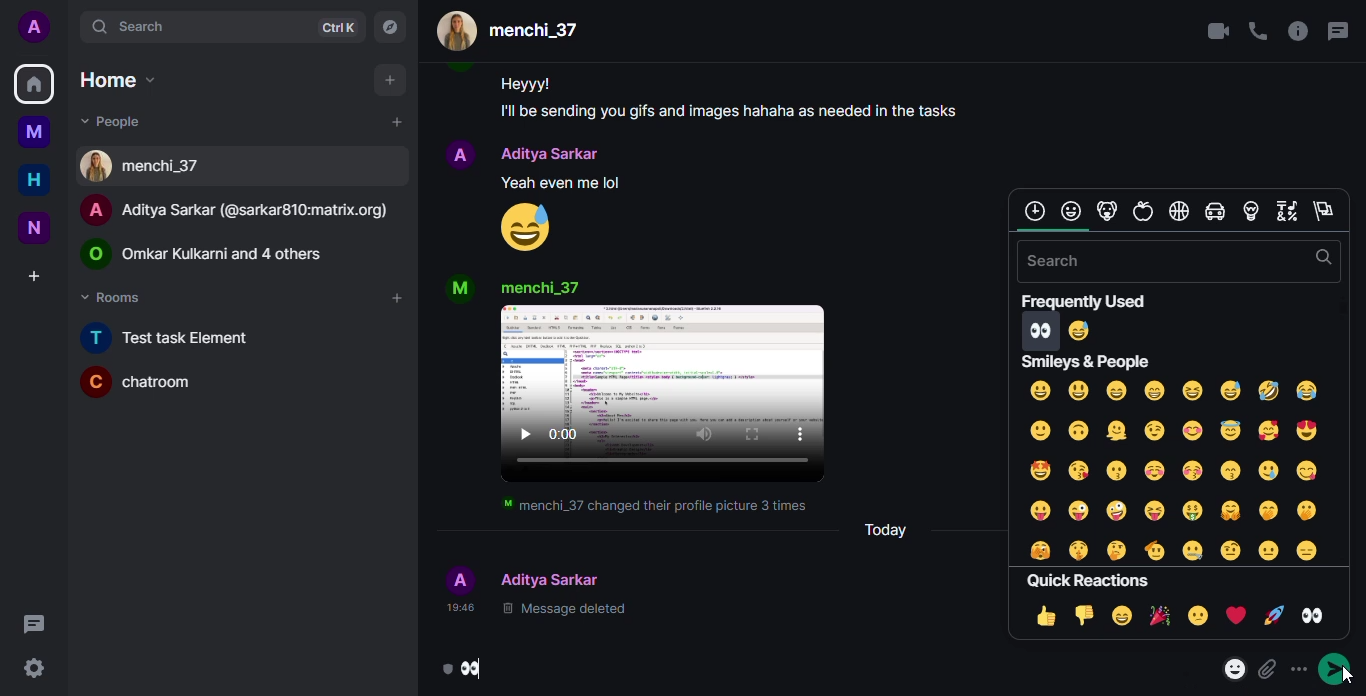 Image resolution: width=1366 pixels, height=696 pixels. What do you see at coordinates (121, 26) in the screenshot?
I see `search` at bounding box center [121, 26].